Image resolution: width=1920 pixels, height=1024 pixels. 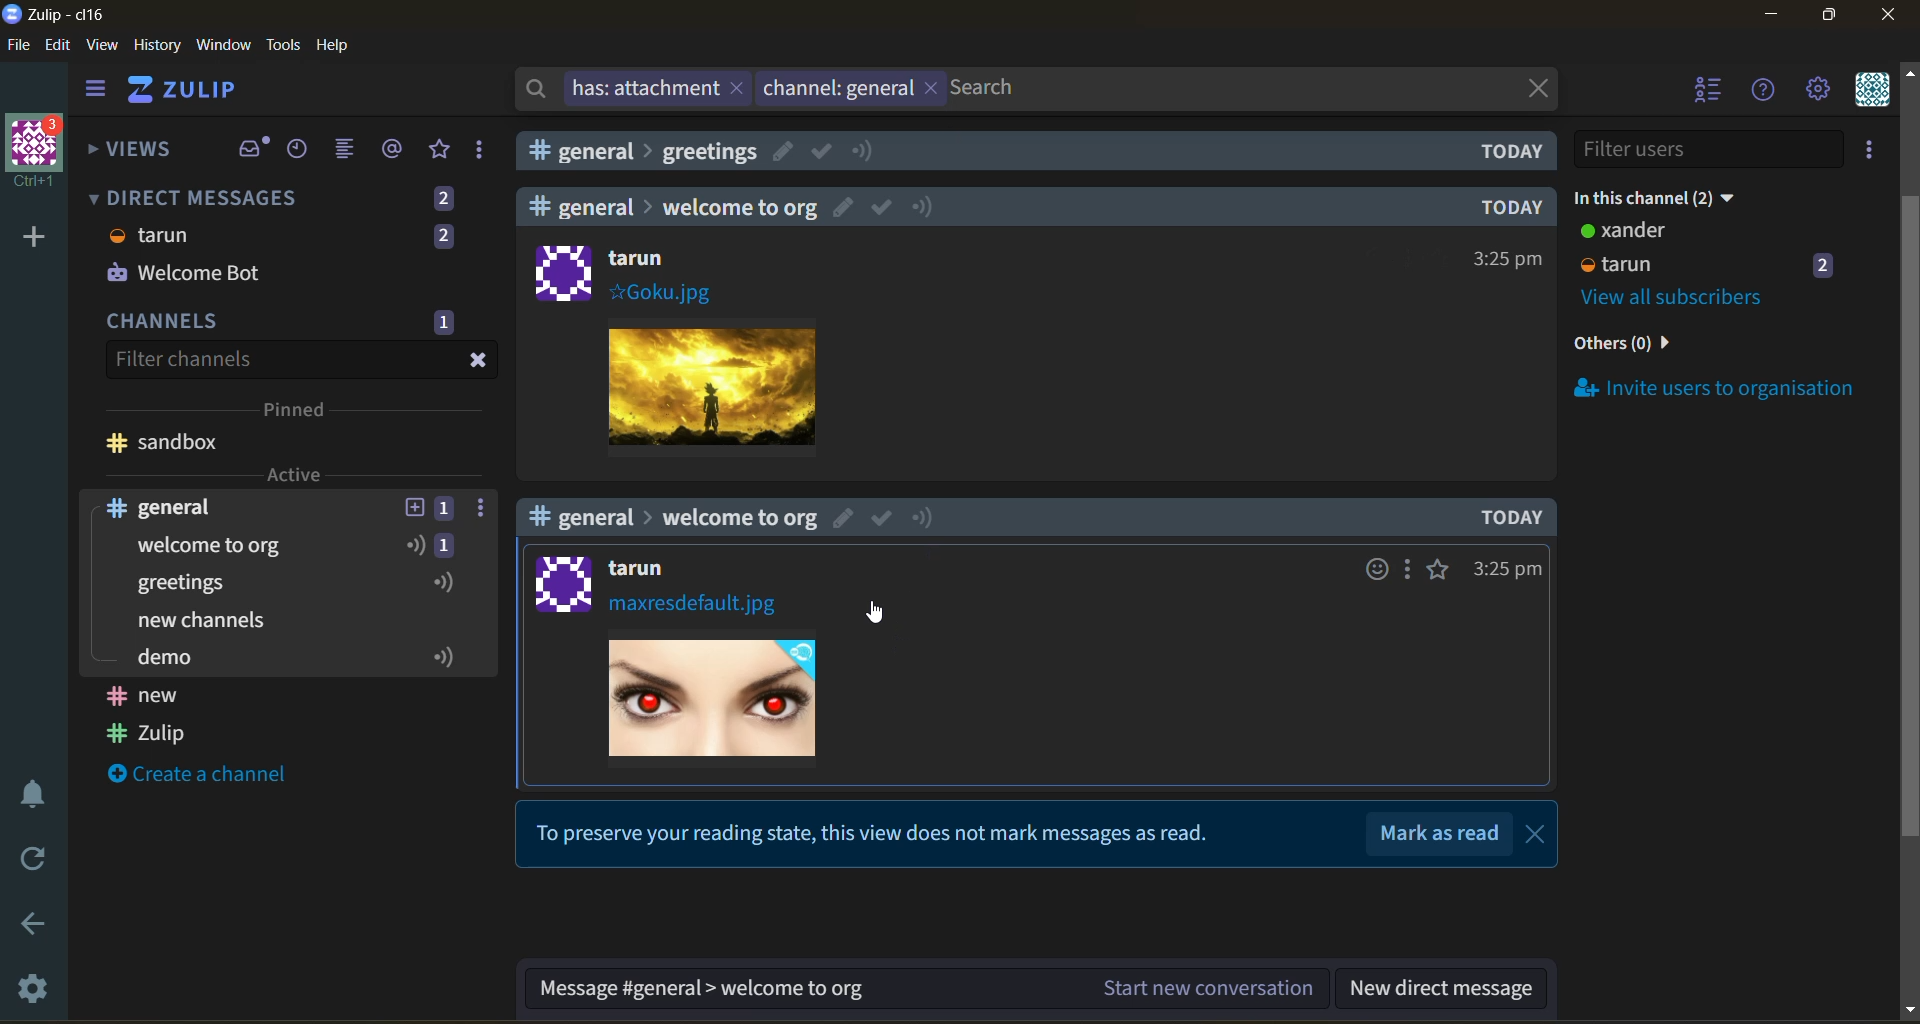 I want to click on TODAY, so click(x=1506, y=206).